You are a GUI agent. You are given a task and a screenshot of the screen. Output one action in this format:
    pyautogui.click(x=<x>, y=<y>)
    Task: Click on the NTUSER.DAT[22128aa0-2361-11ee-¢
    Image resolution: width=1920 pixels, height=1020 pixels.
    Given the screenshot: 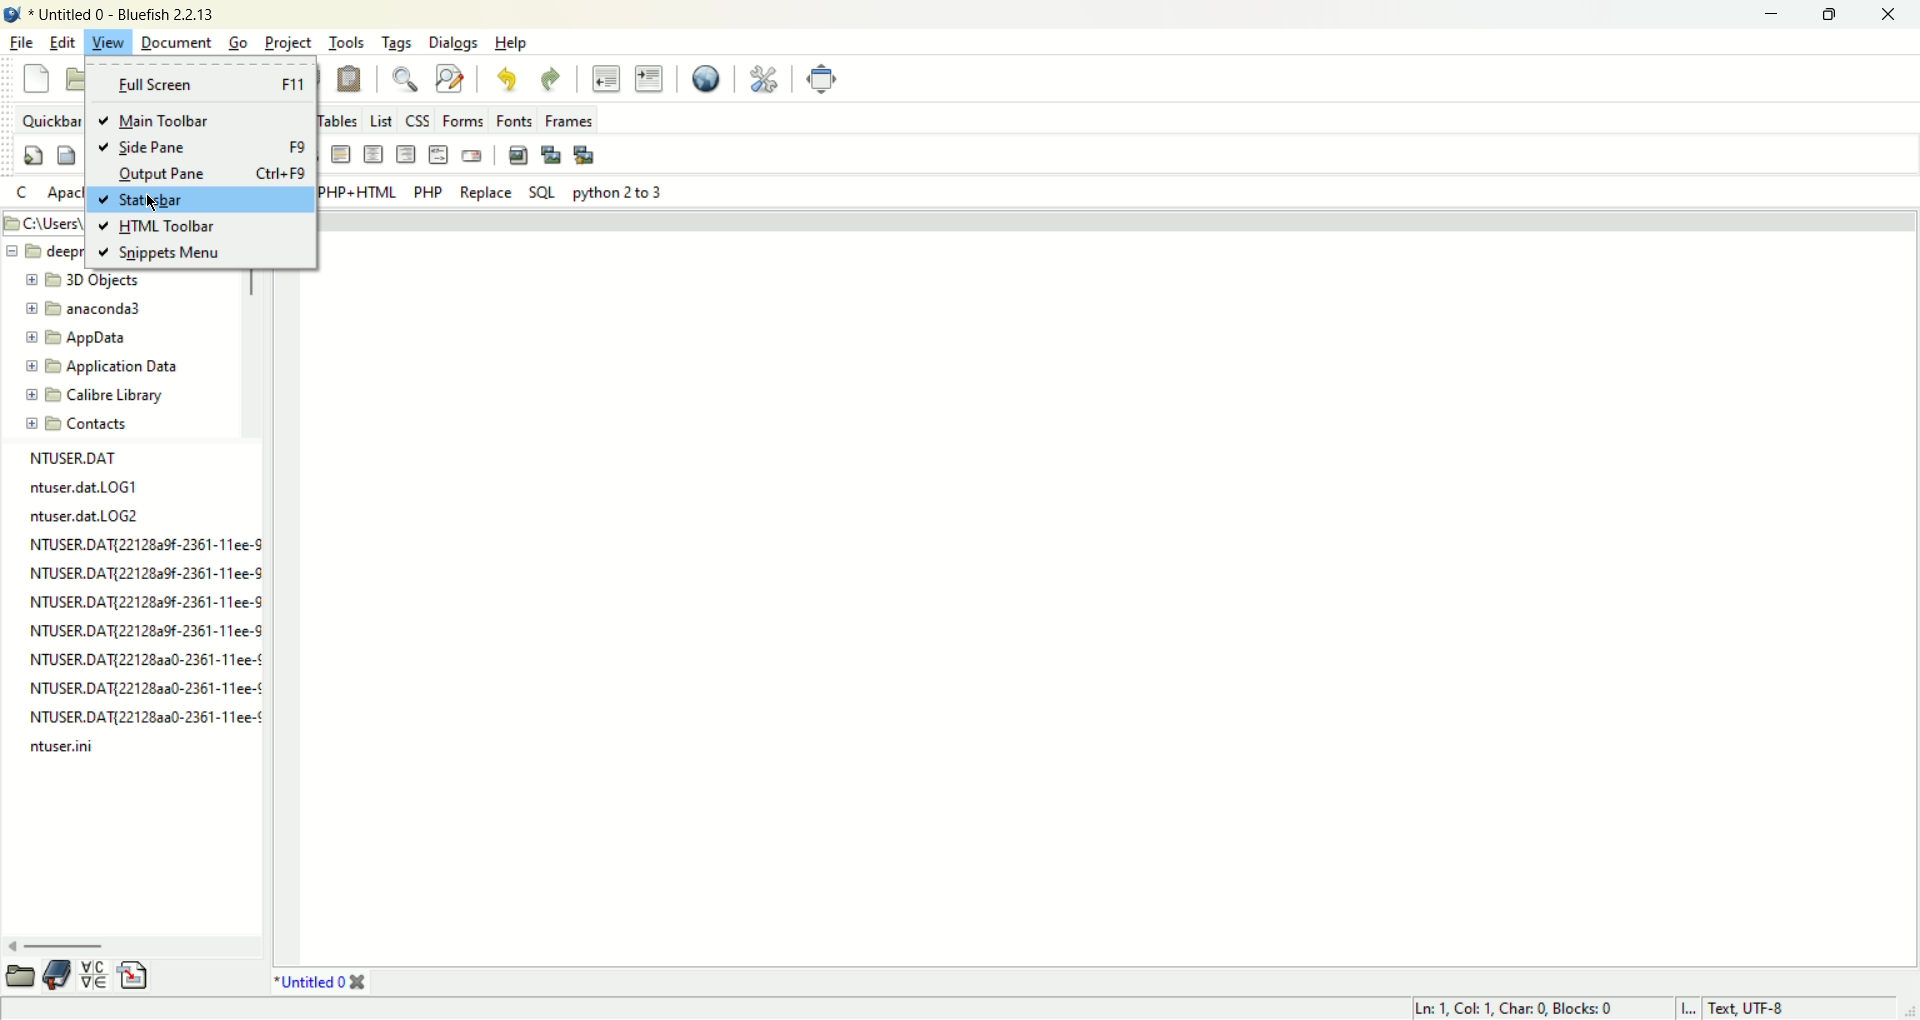 What is the action you would take?
    pyautogui.click(x=141, y=716)
    